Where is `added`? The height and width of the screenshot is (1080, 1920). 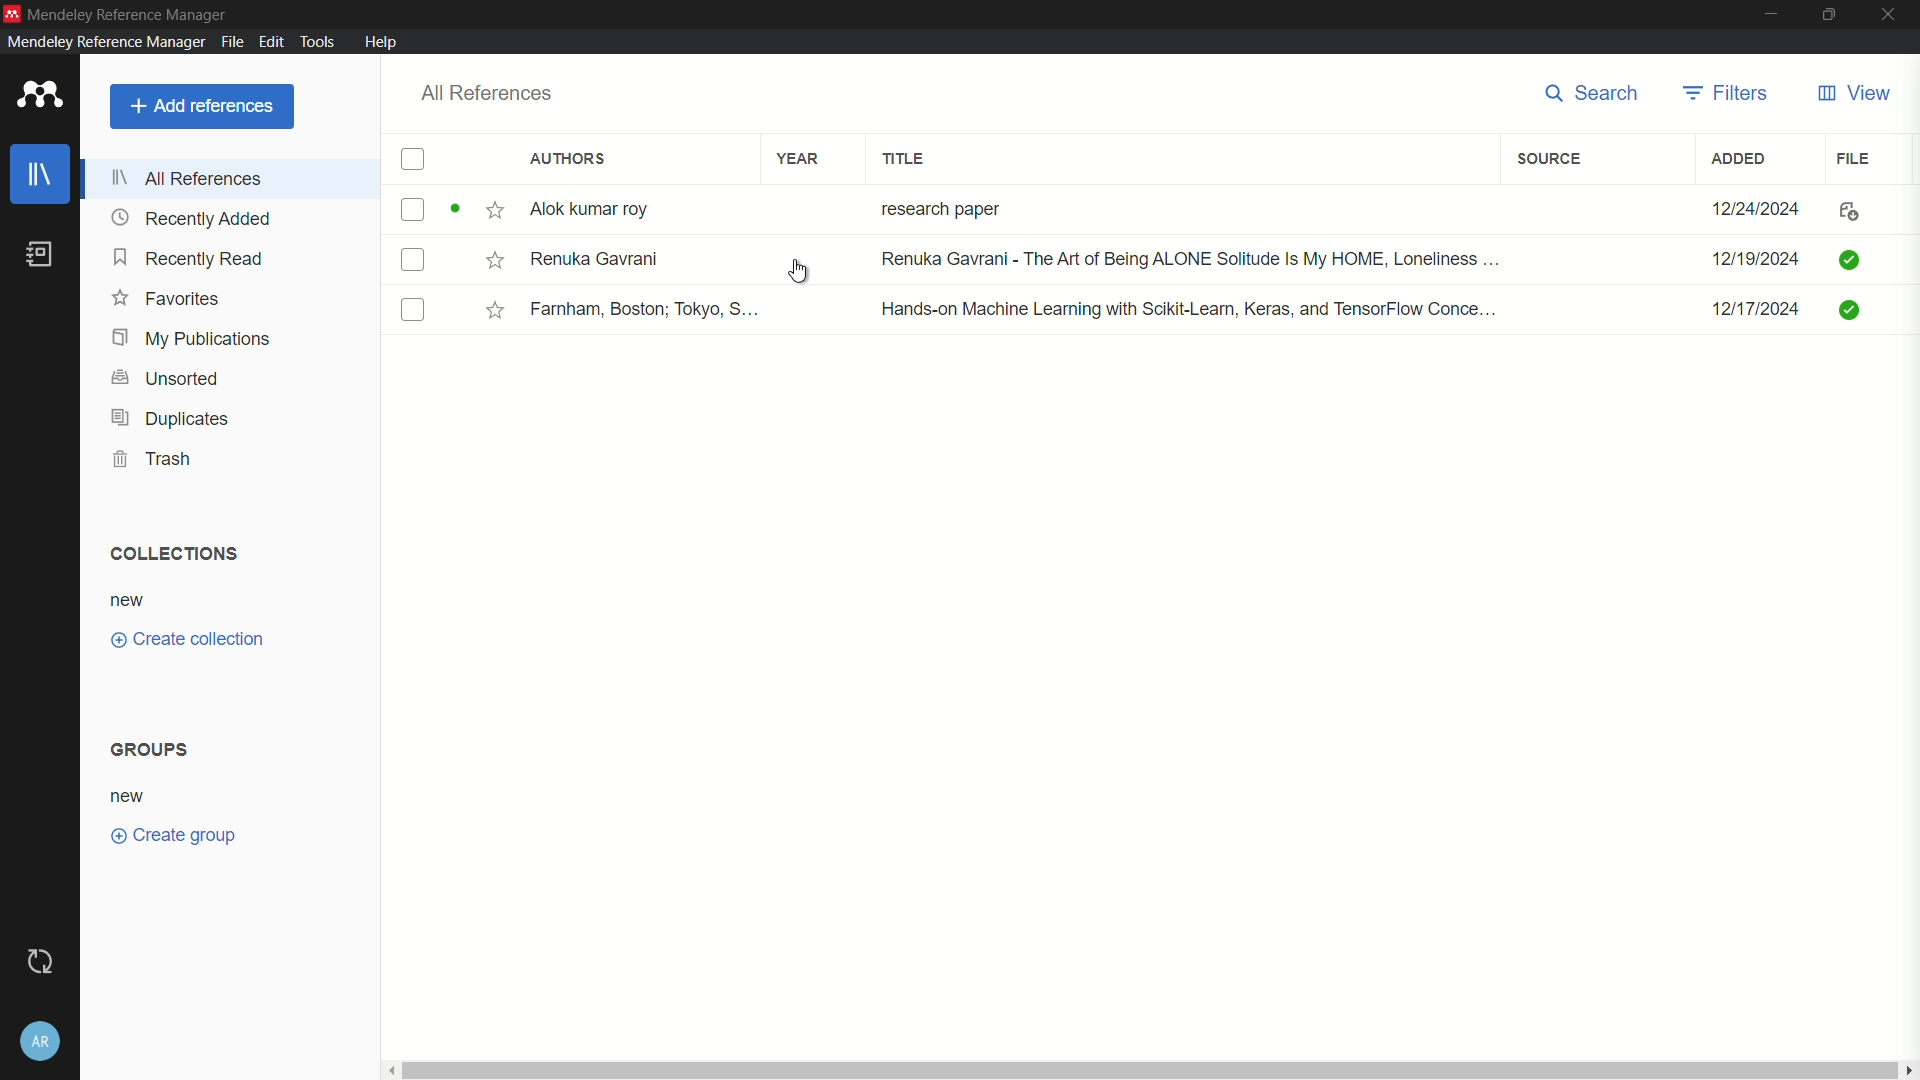 added is located at coordinates (1739, 160).